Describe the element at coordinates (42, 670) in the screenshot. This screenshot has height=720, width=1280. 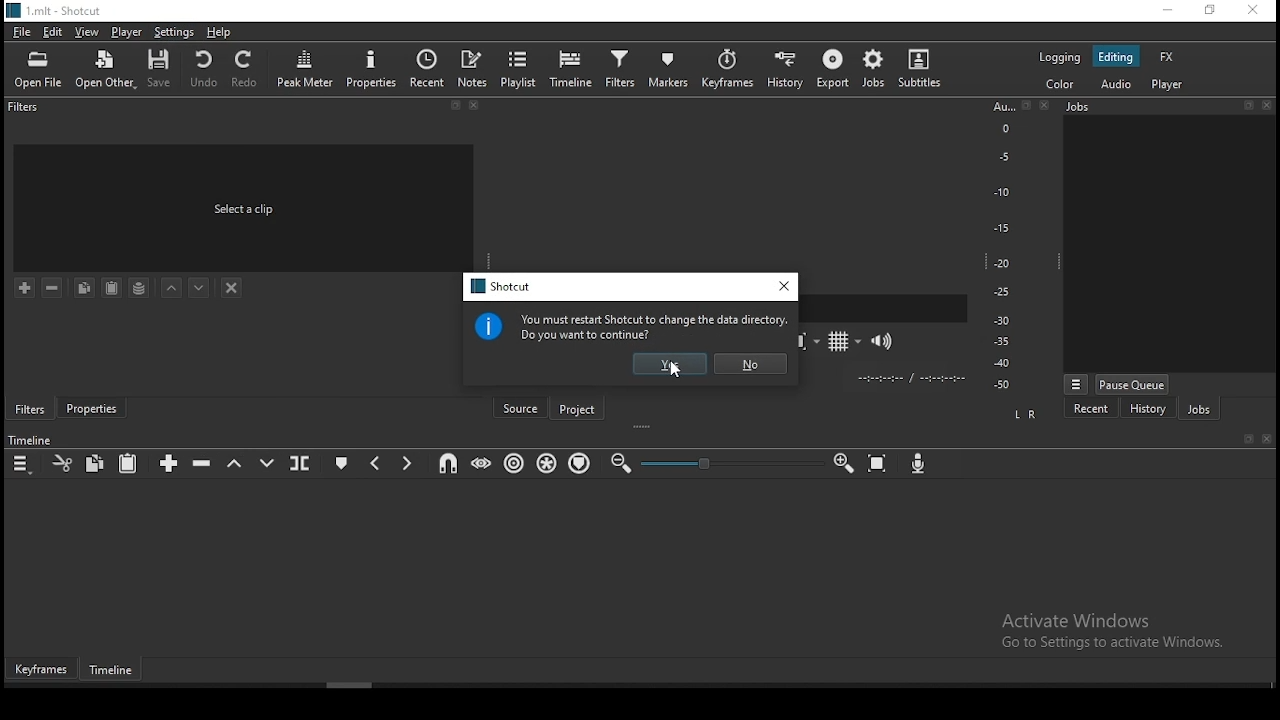
I see `keyframes` at that location.